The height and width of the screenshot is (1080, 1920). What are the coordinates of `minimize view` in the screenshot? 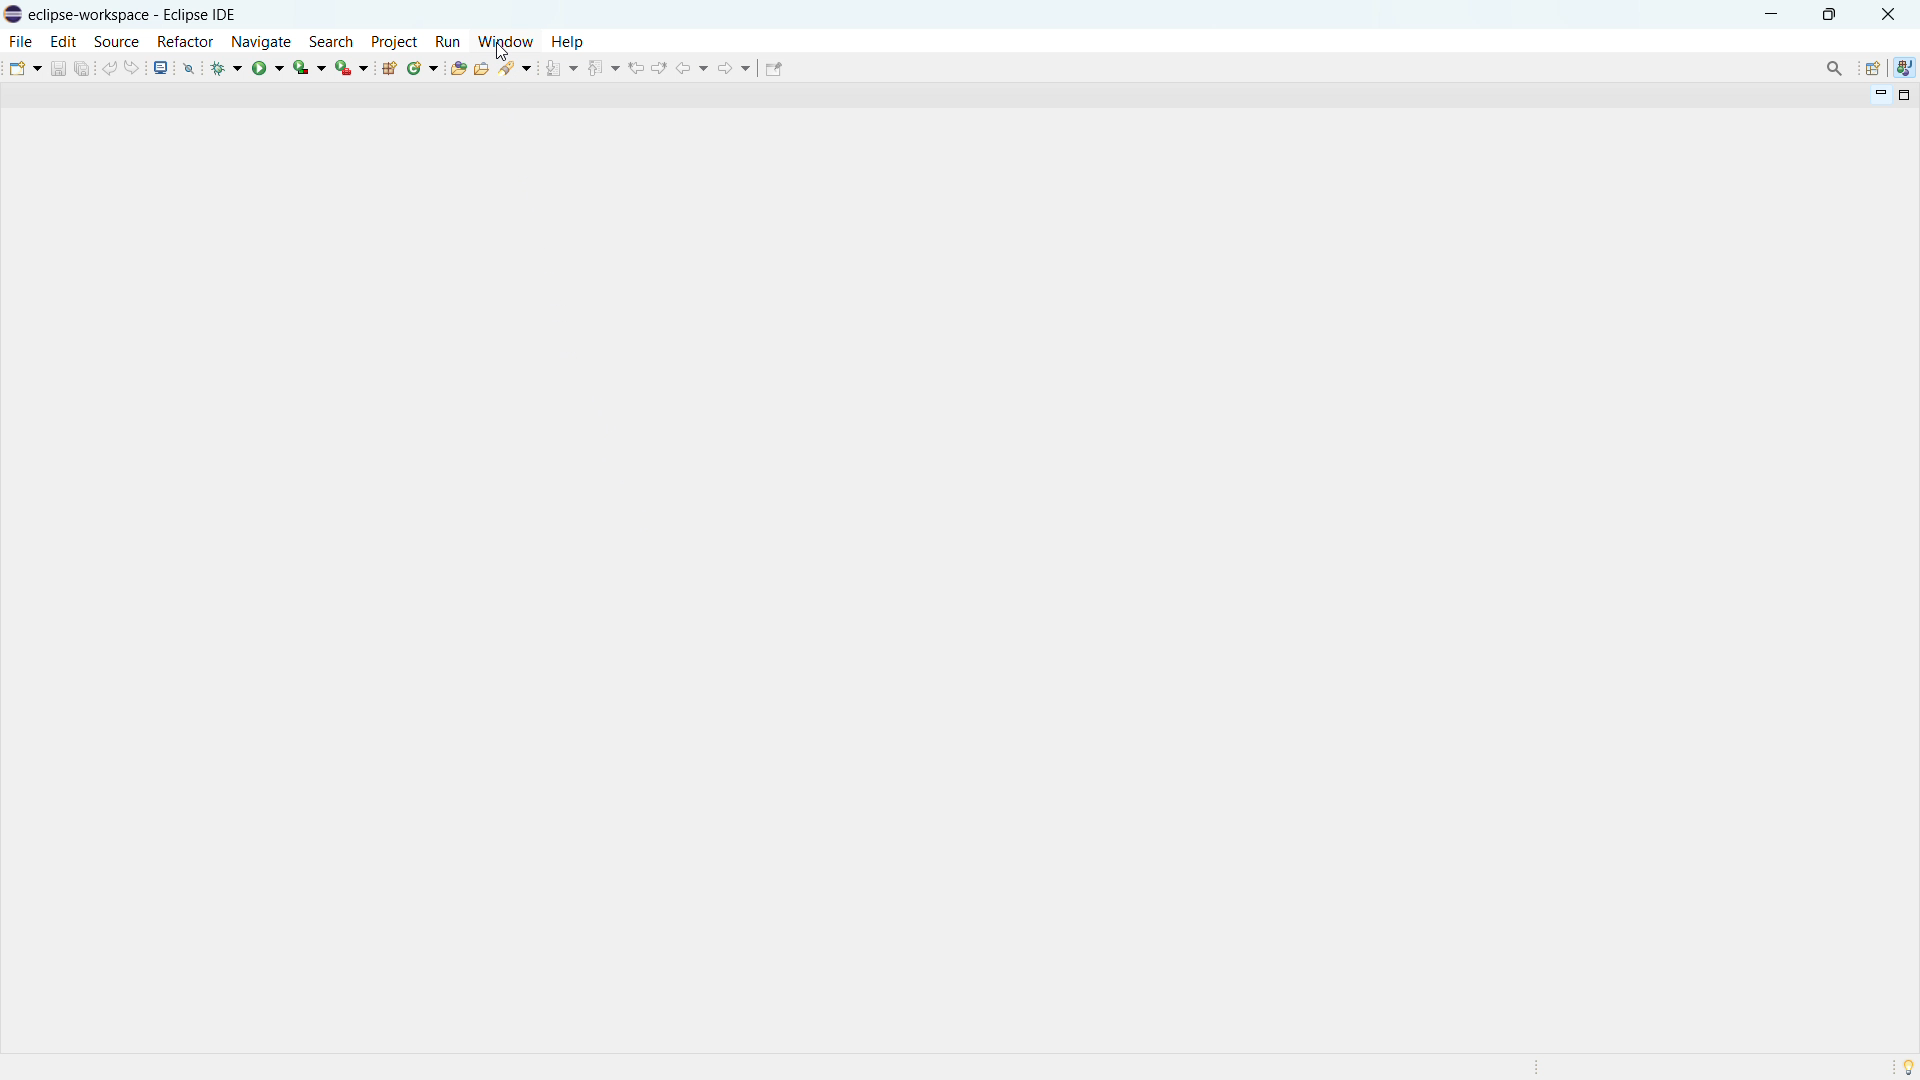 It's located at (1878, 96).